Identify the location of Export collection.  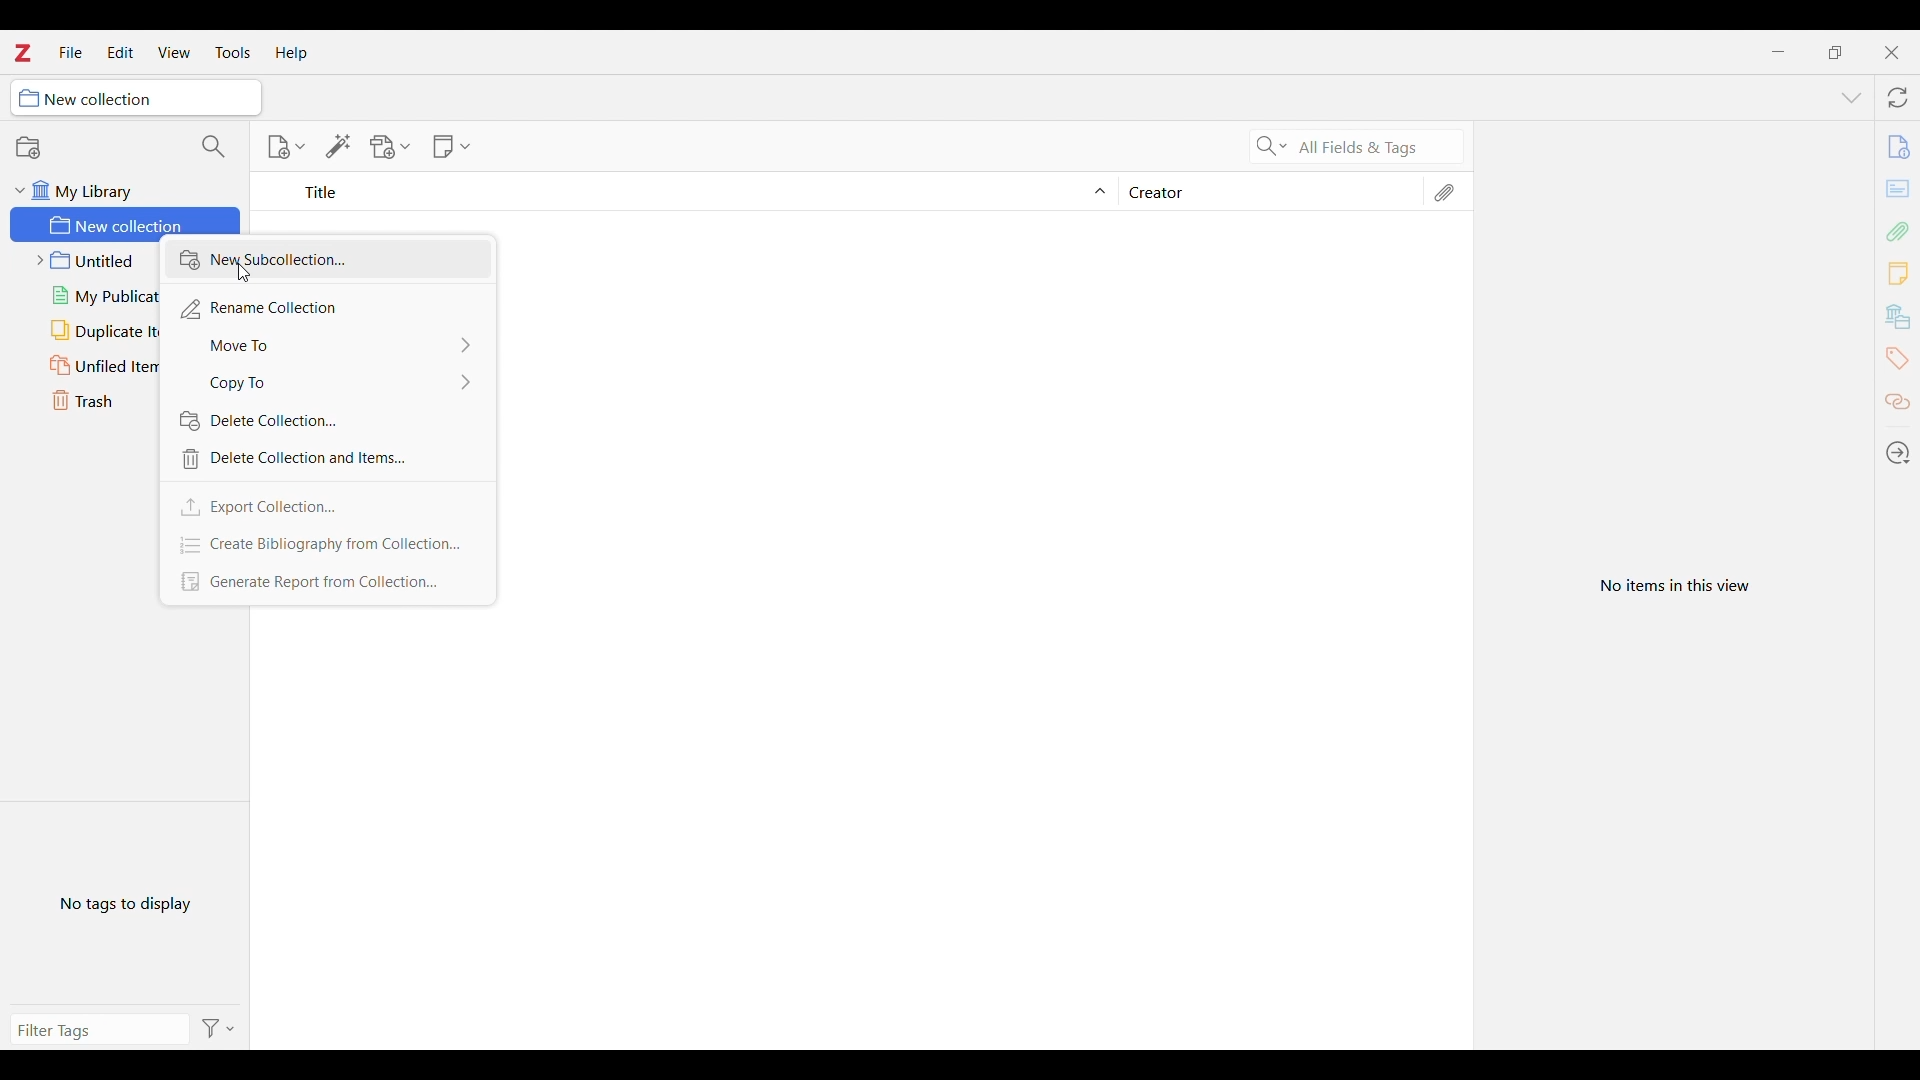
(324, 505).